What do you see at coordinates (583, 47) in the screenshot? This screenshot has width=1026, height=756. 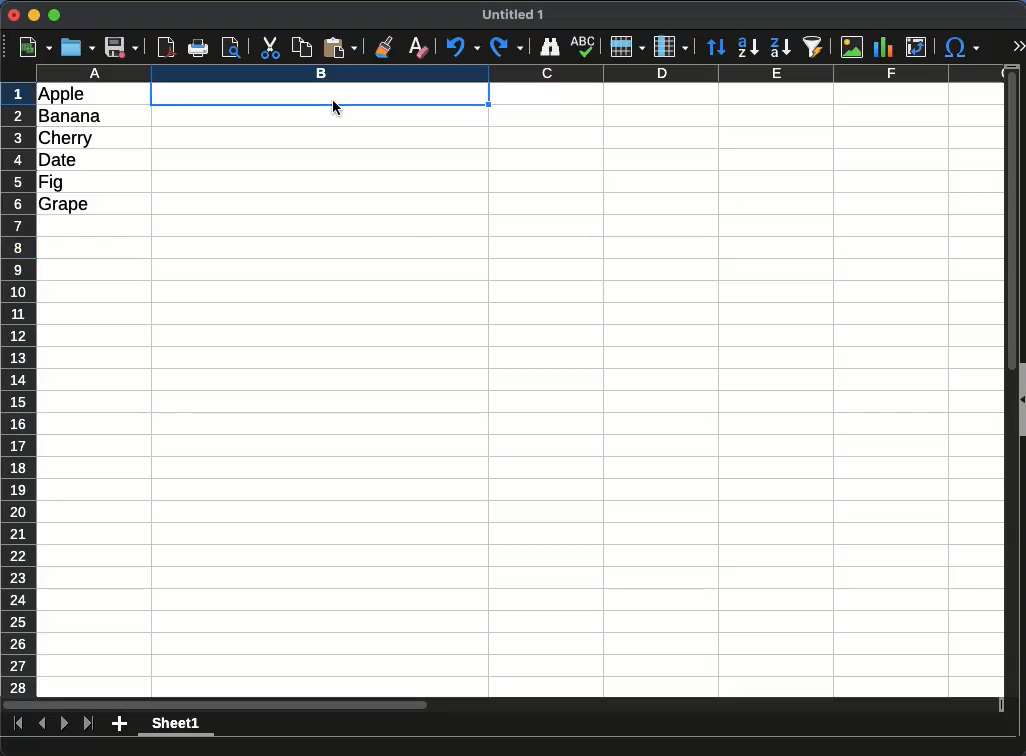 I see `spell check` at bounding box center [583, 47].